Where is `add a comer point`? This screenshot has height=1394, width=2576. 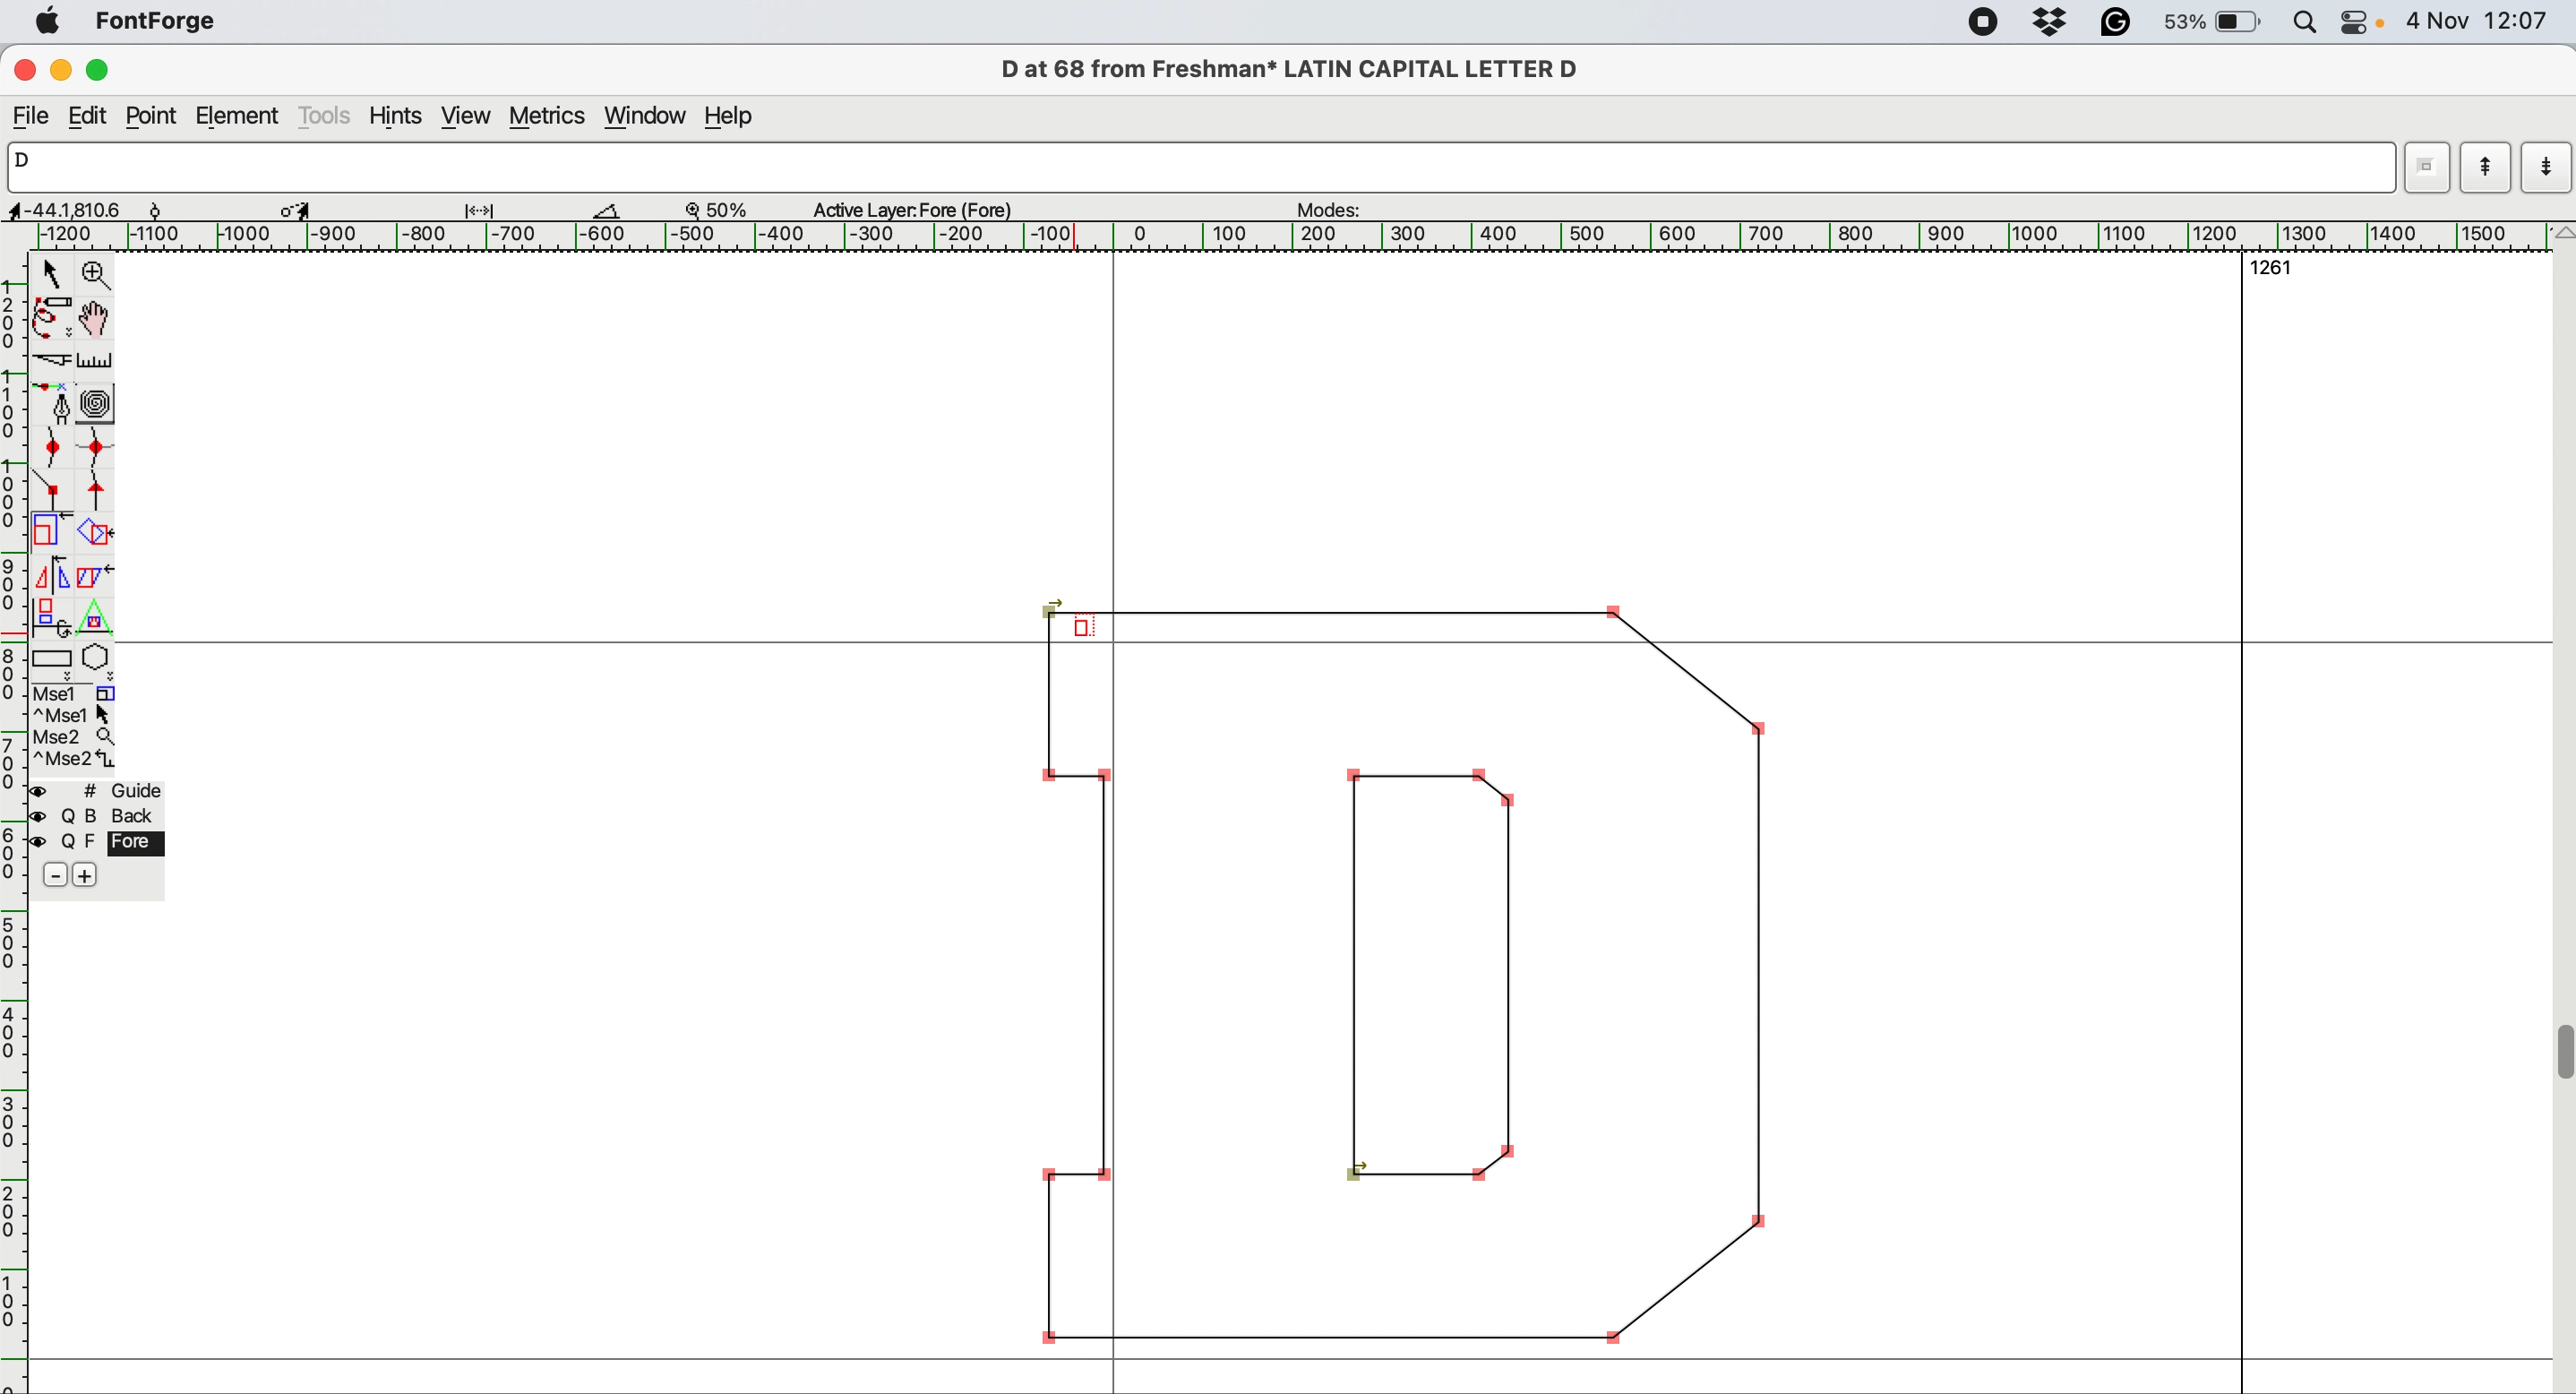
add a comer point is located at coordinates (52, 491).